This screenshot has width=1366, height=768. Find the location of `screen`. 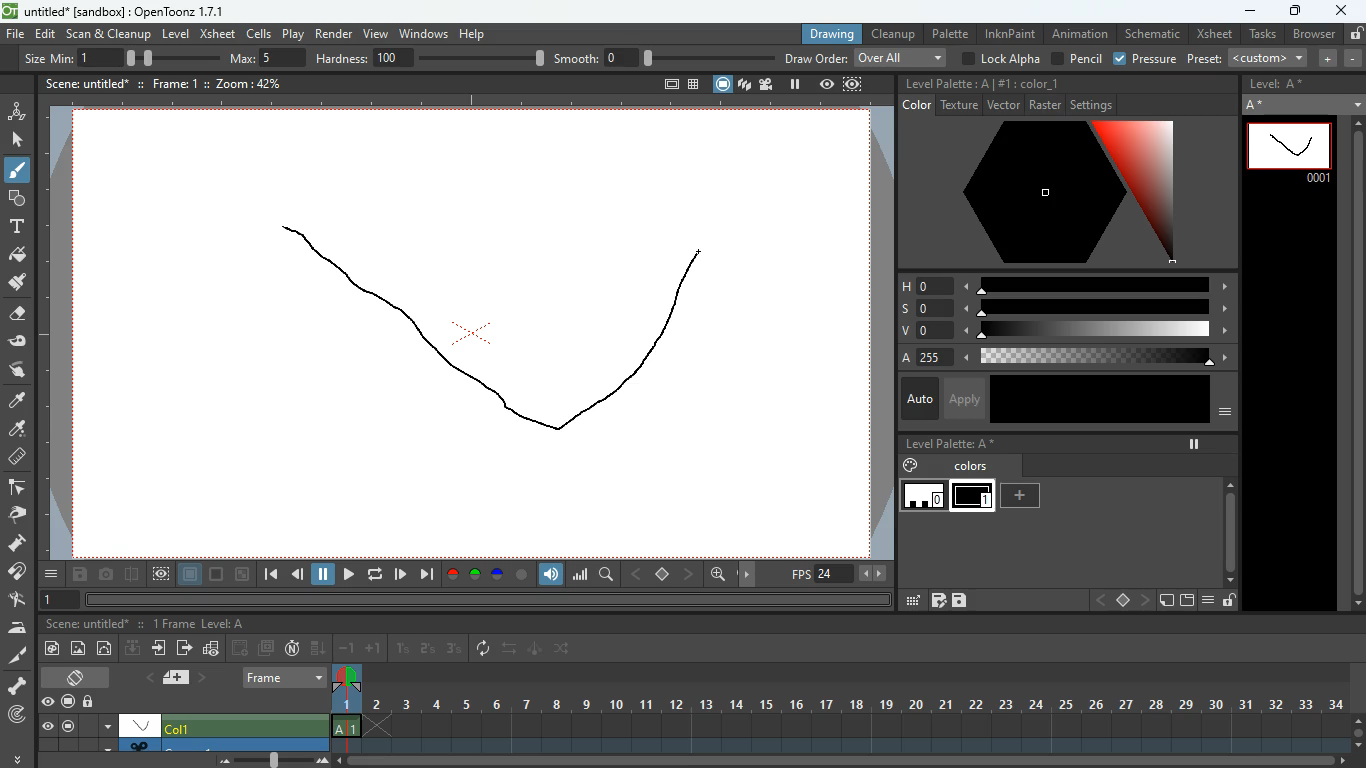

screen is located at coordinates (266, 648).